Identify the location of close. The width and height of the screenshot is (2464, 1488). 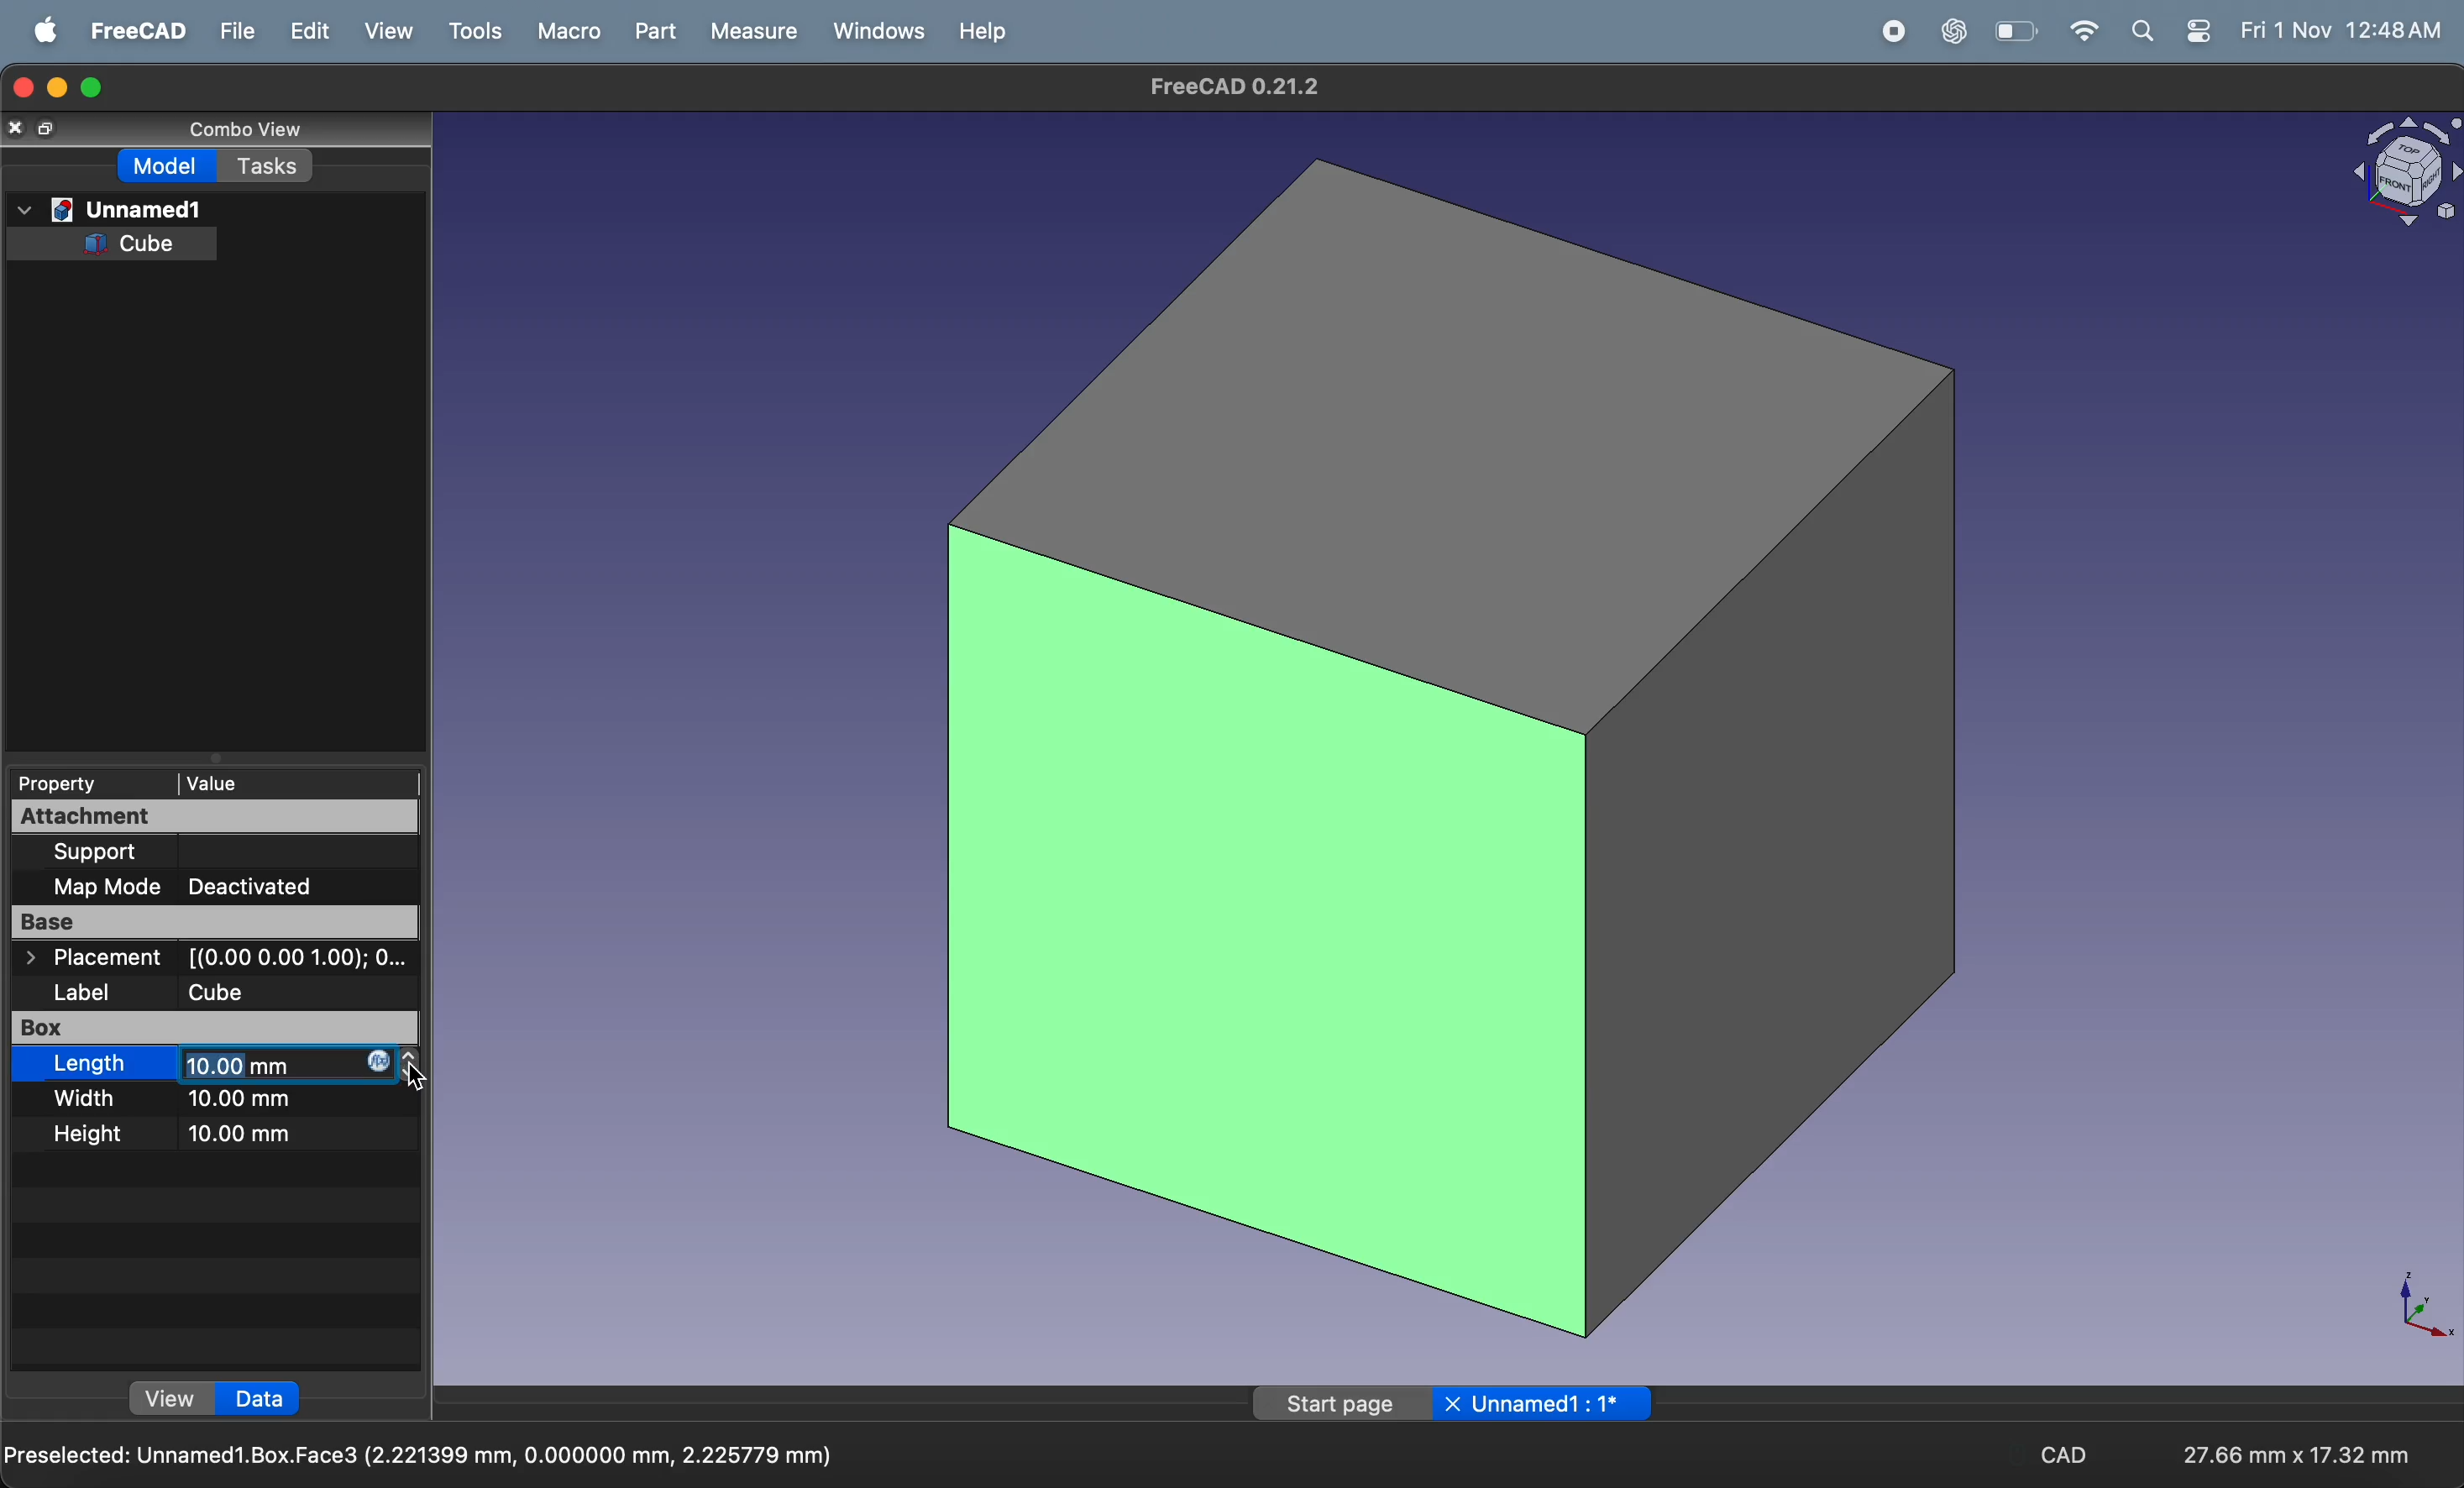
(1456, 1404).